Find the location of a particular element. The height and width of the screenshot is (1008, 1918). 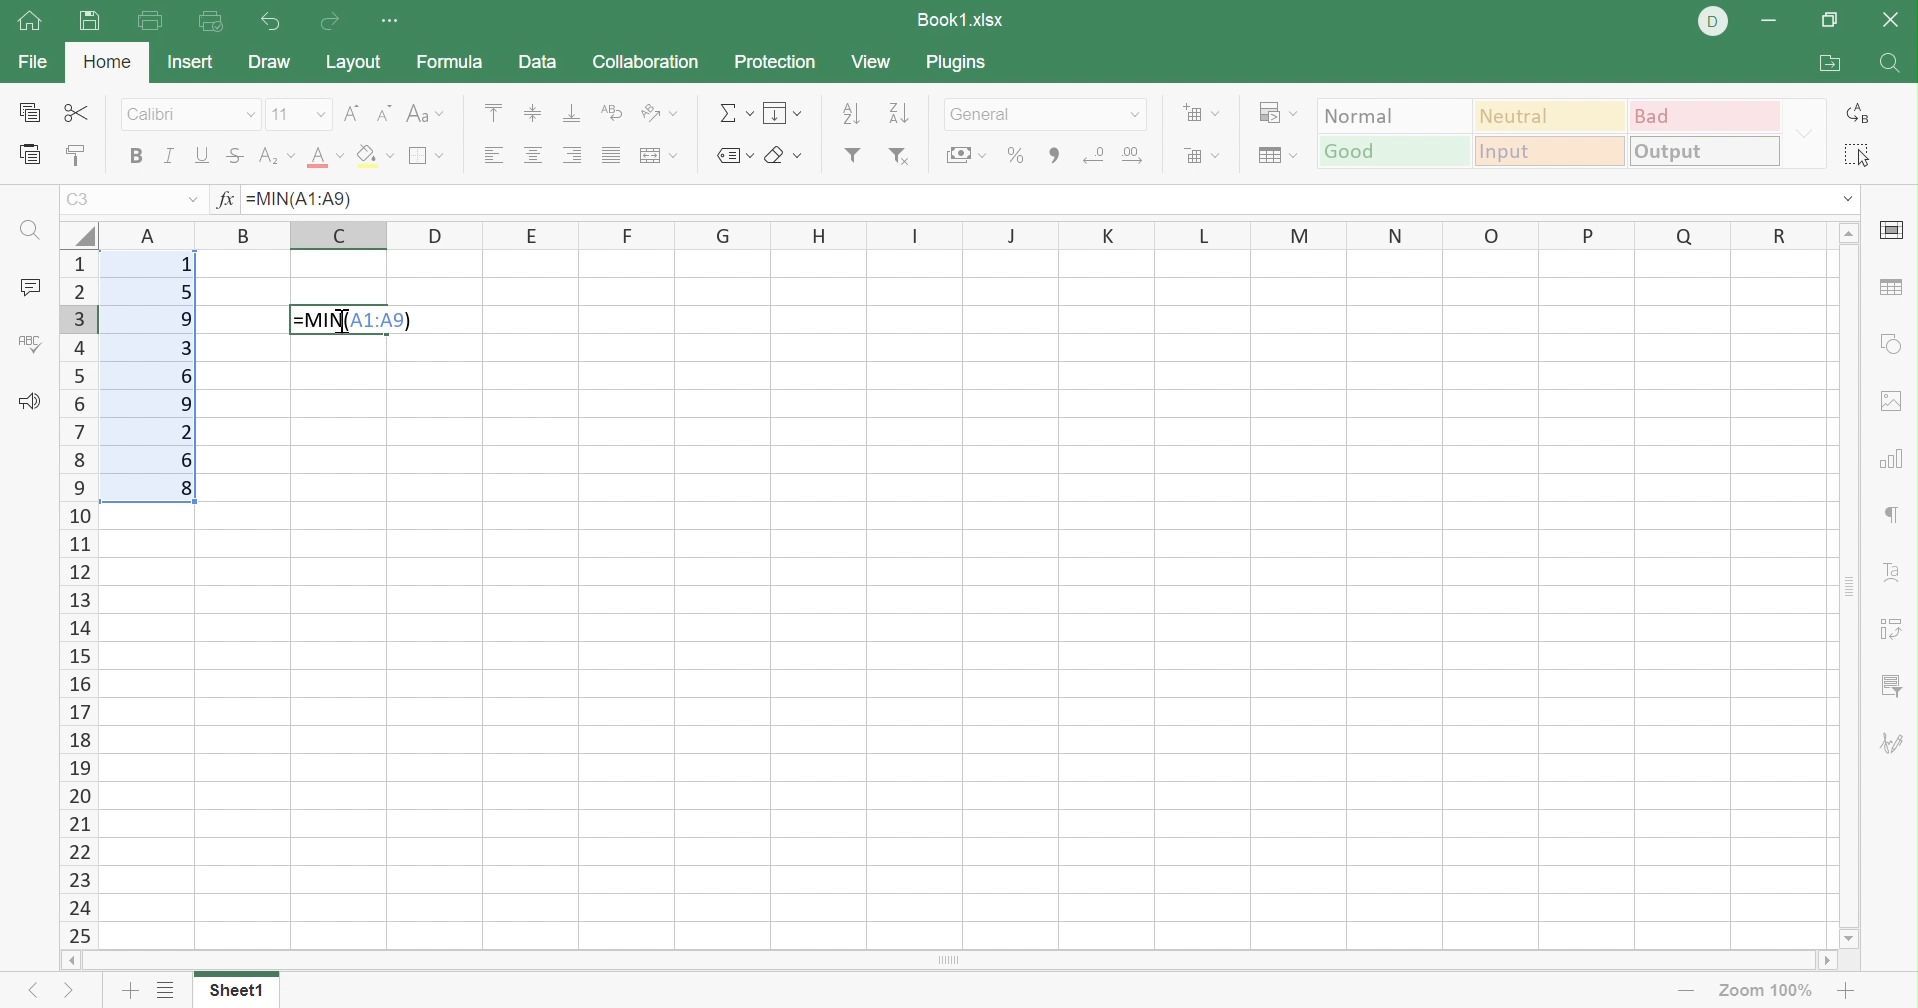

Comment is located at coordinates (28, 287).